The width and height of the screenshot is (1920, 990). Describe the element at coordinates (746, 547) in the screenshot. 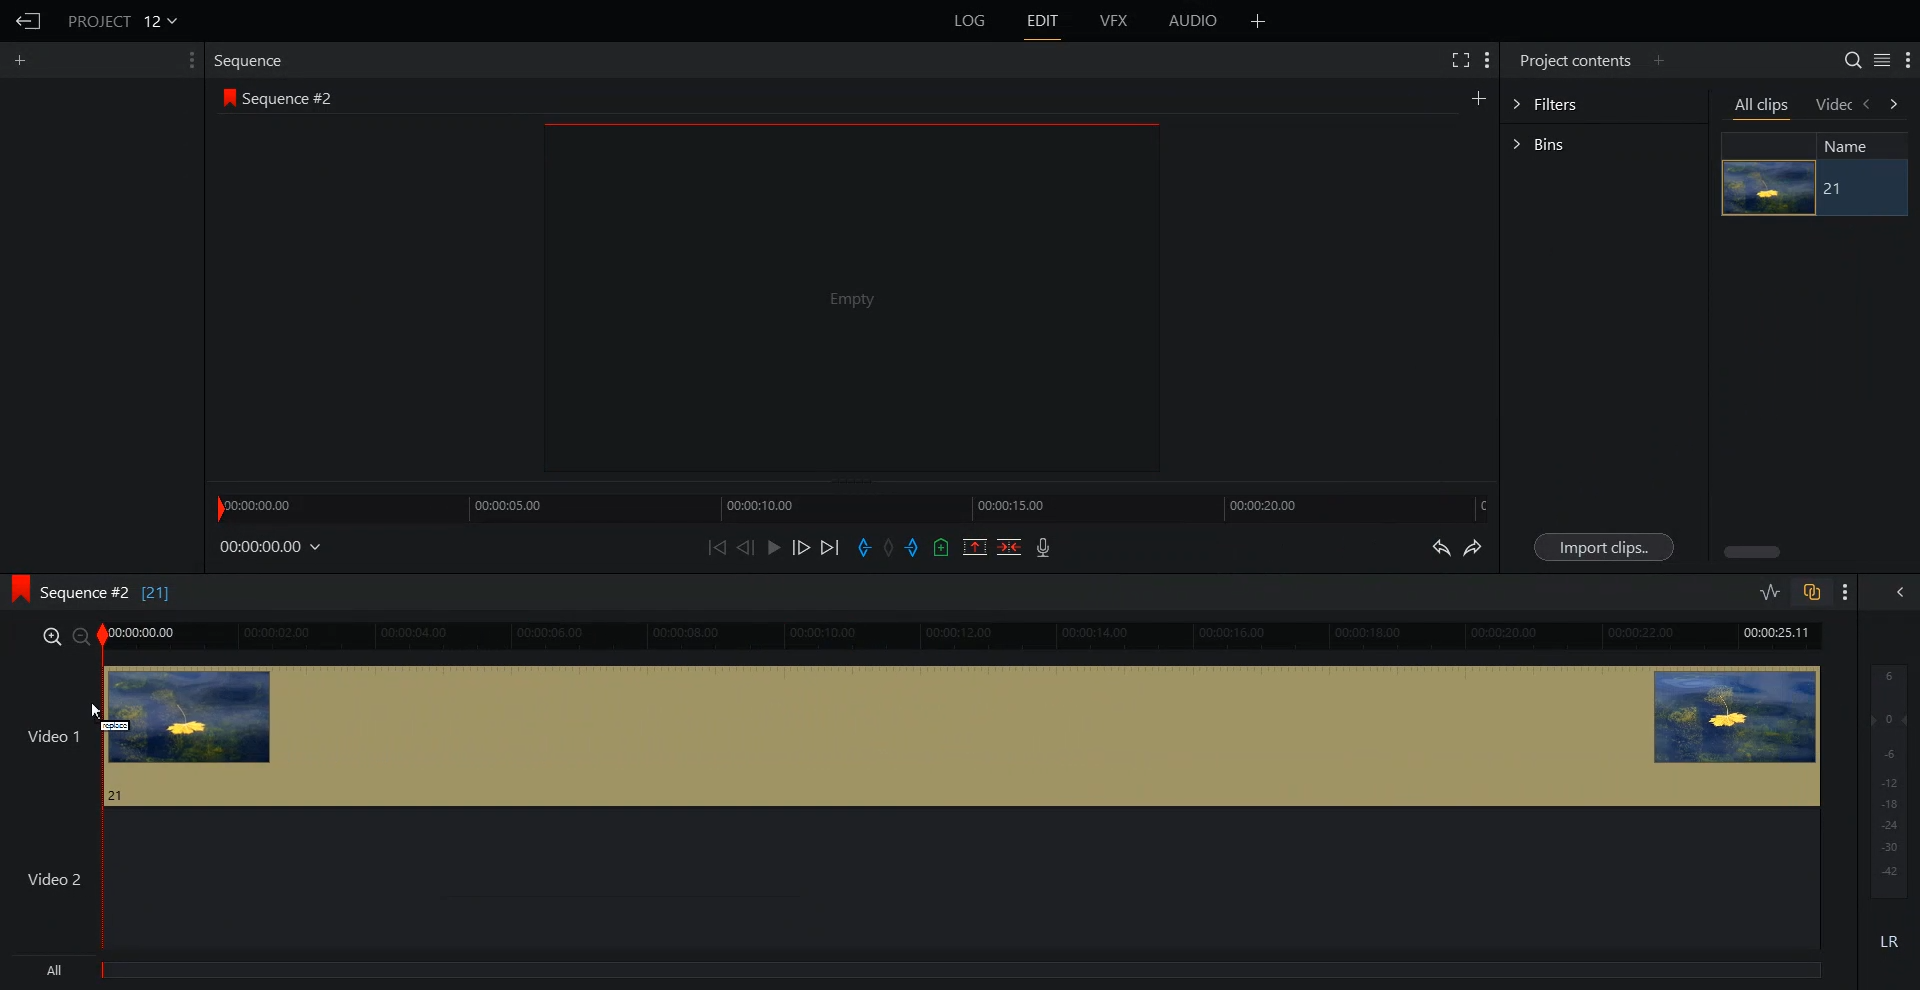

I see `Nudge One frame Back` at that location.